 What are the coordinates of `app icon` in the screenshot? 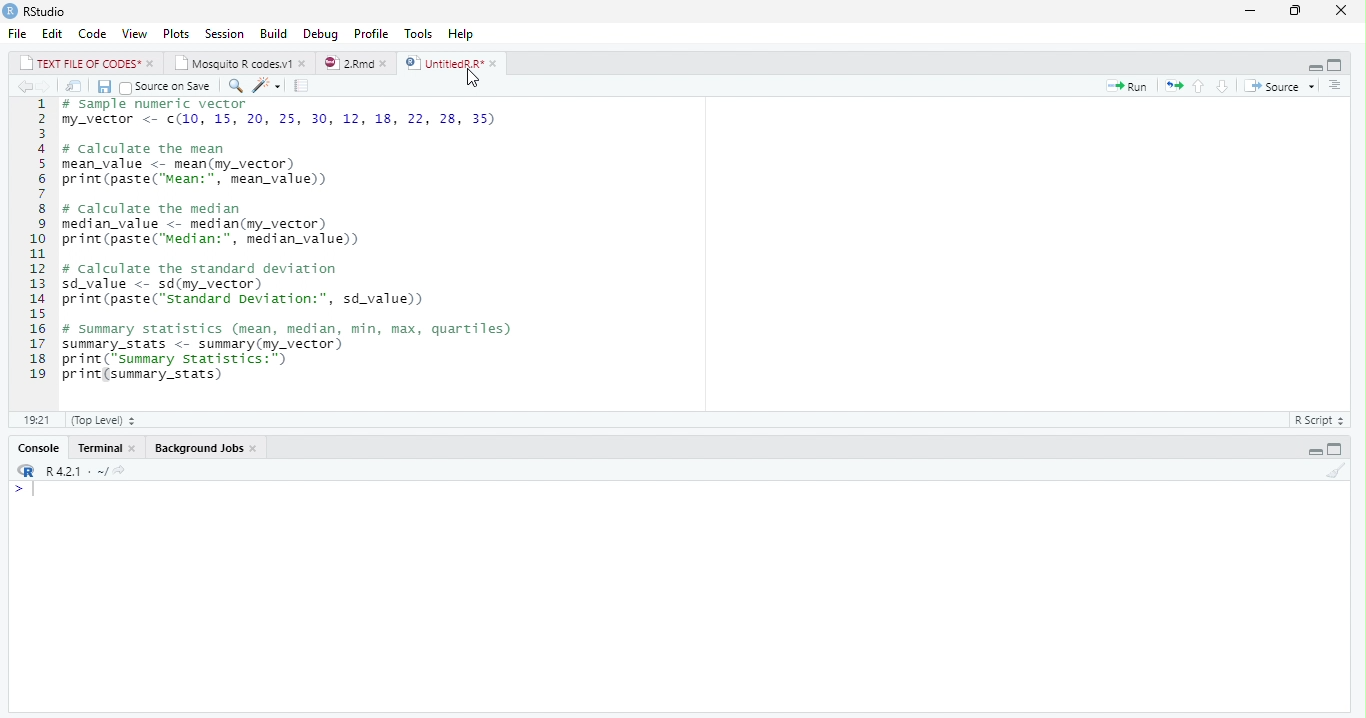 It's located at (10, 10).